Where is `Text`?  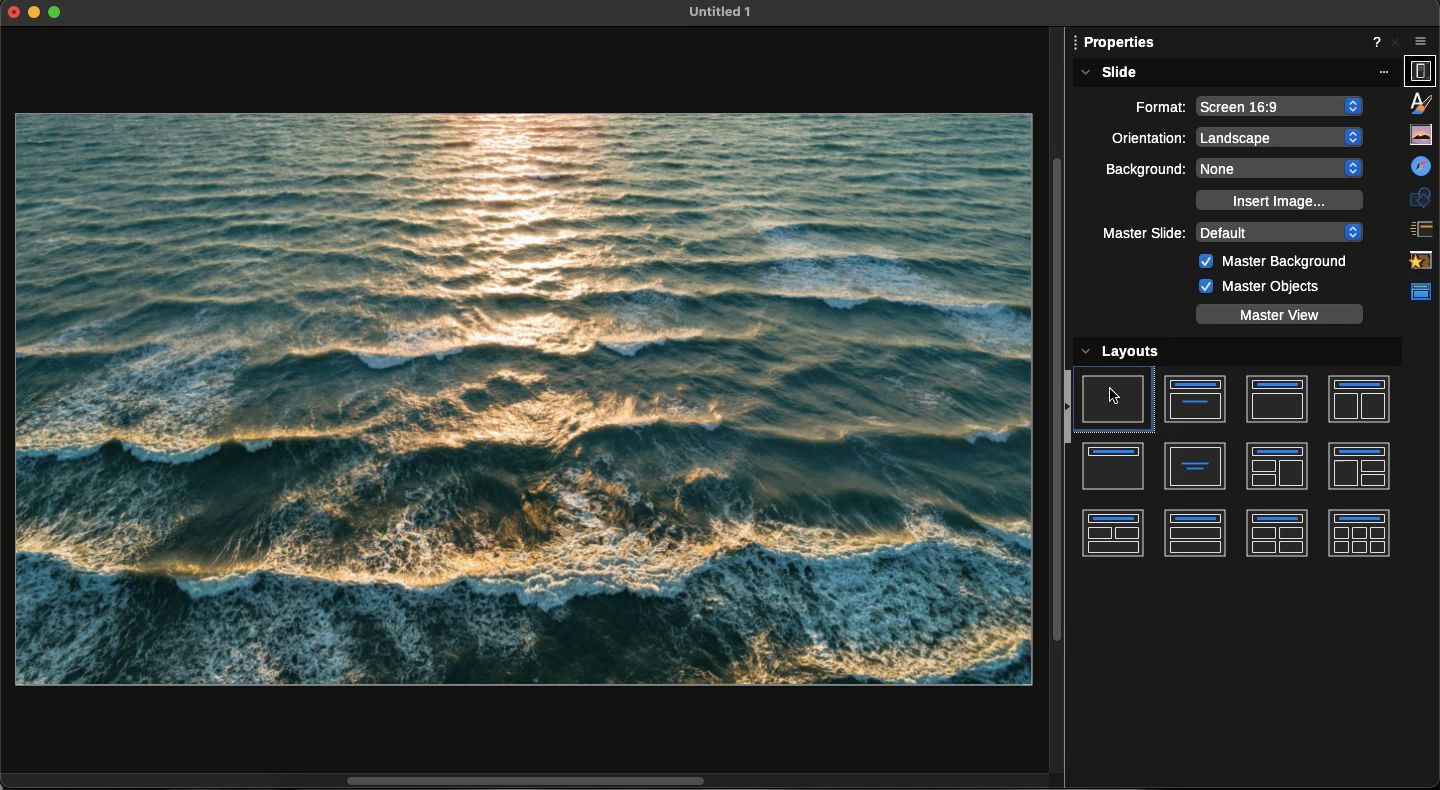
Text is located at coordinates (1196, 466).